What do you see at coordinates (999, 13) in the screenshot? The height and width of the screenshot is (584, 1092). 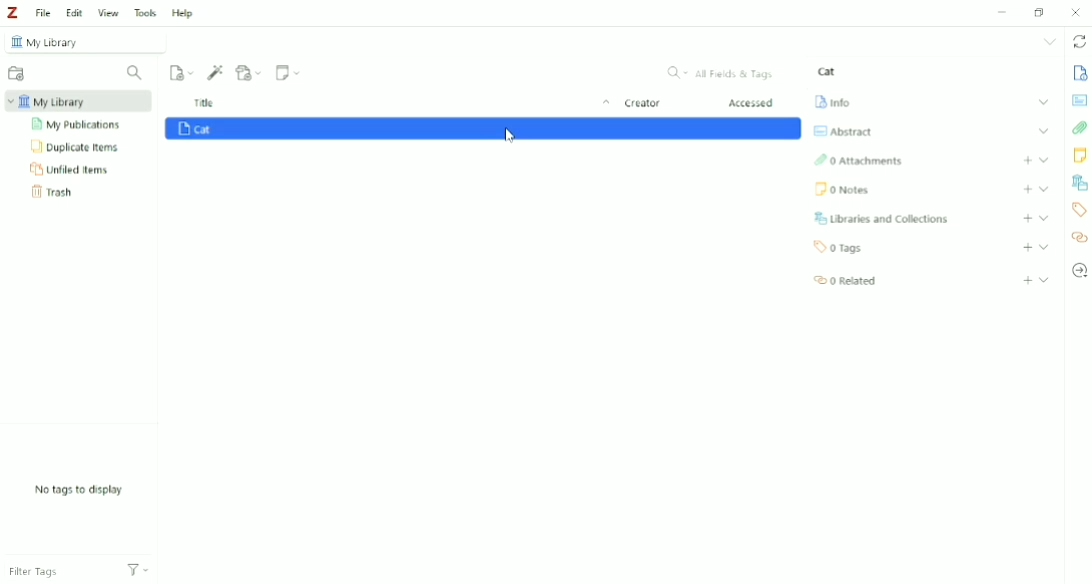 I see `Minimize` at bounding box center [999, 13].